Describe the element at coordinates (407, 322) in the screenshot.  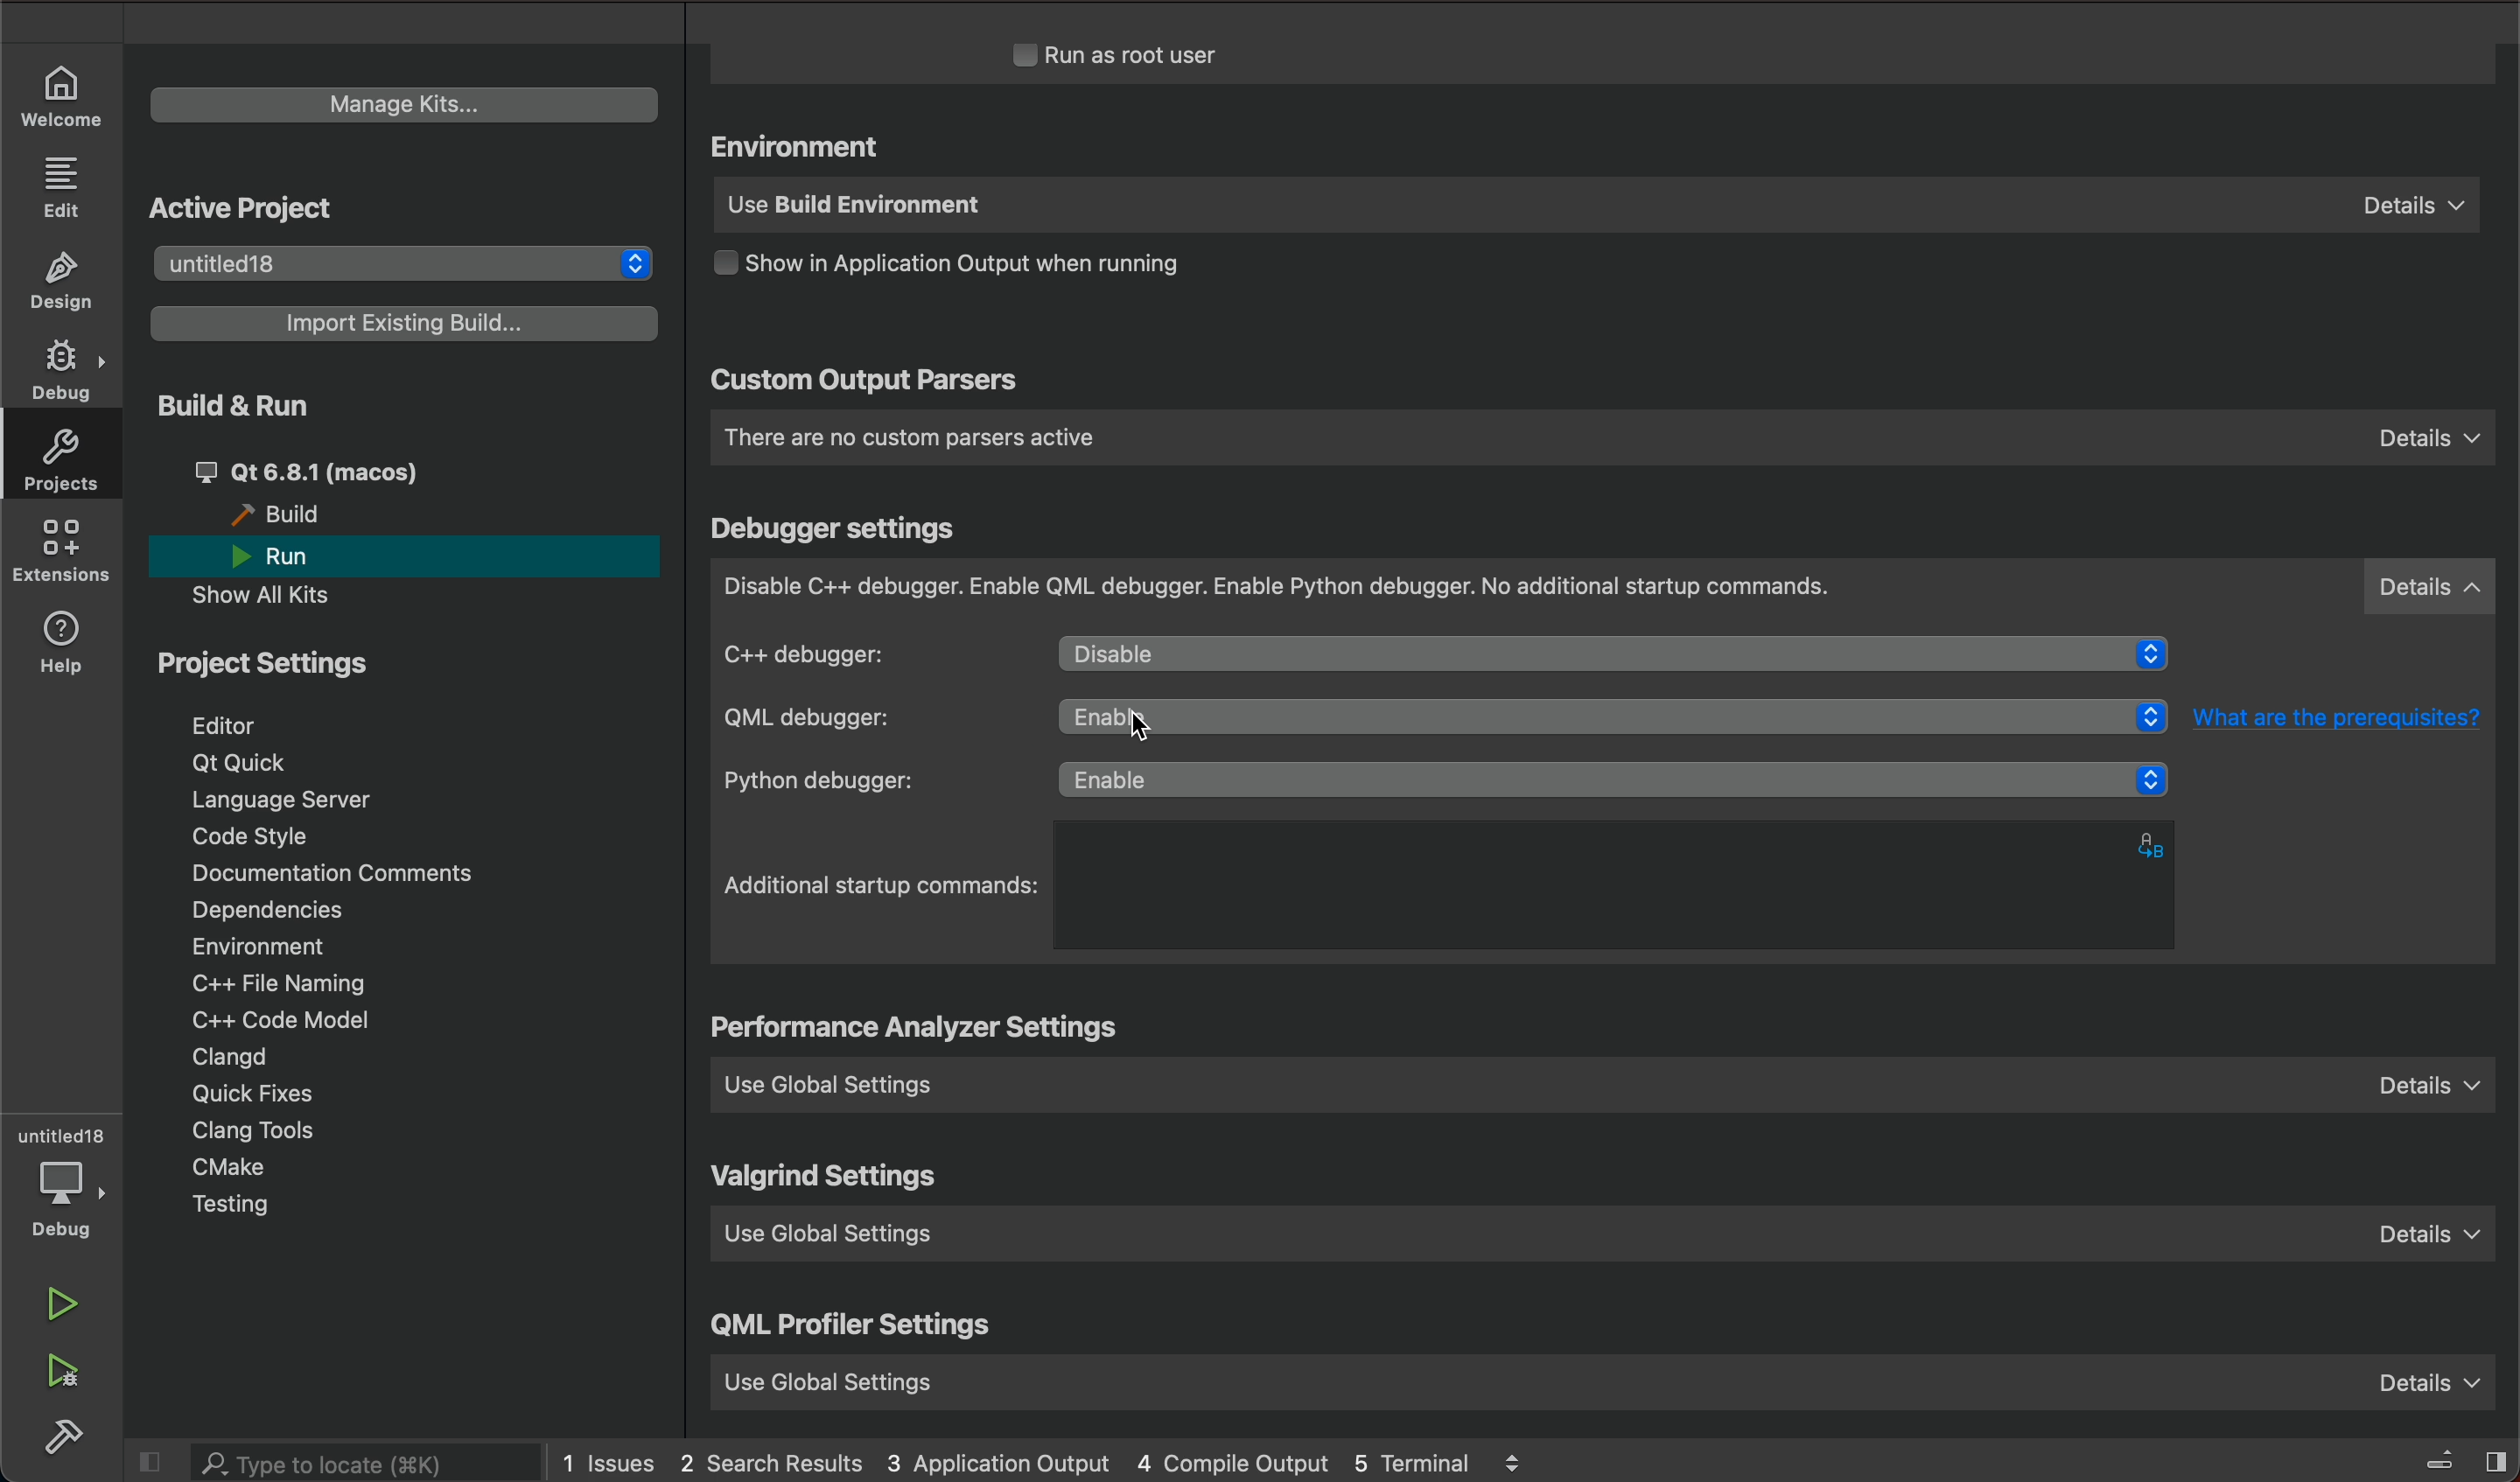
I see `import ` at that location.